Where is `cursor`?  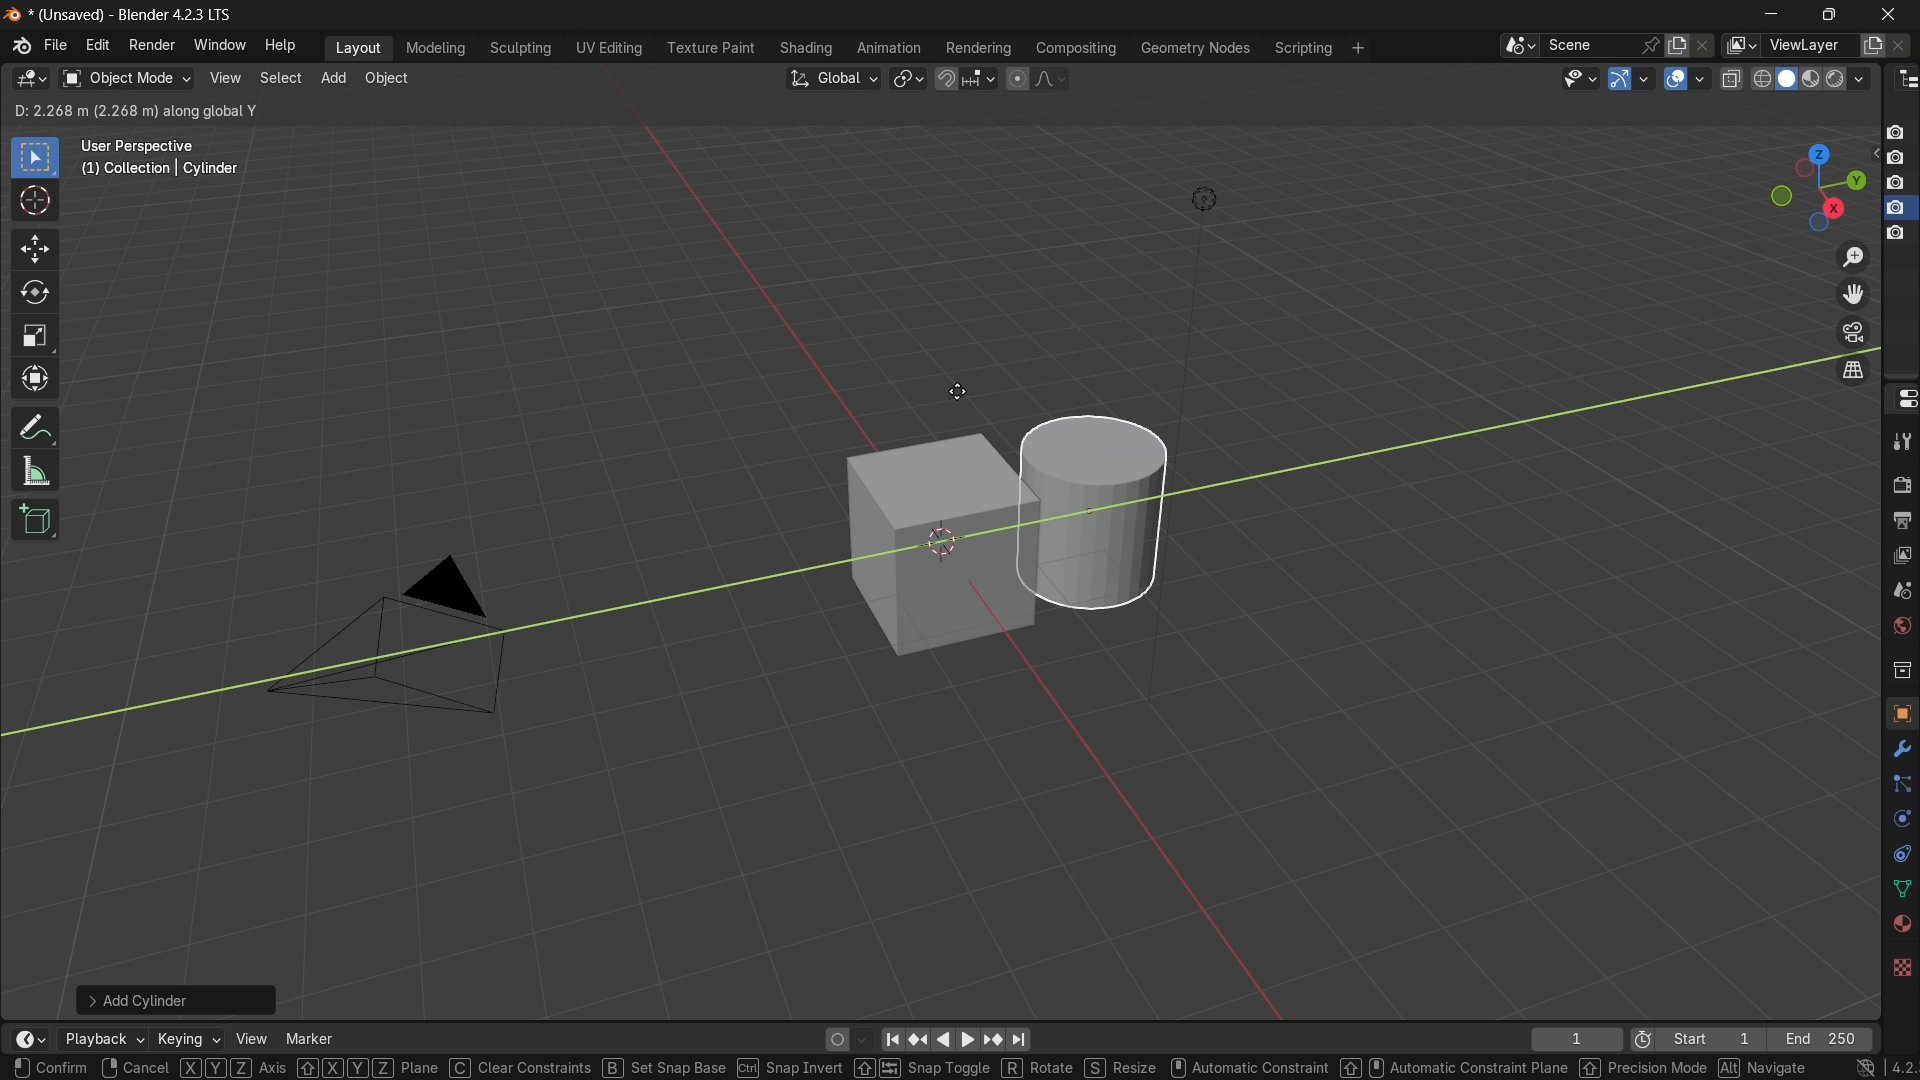 cursor is located at coordinates (961, 390).